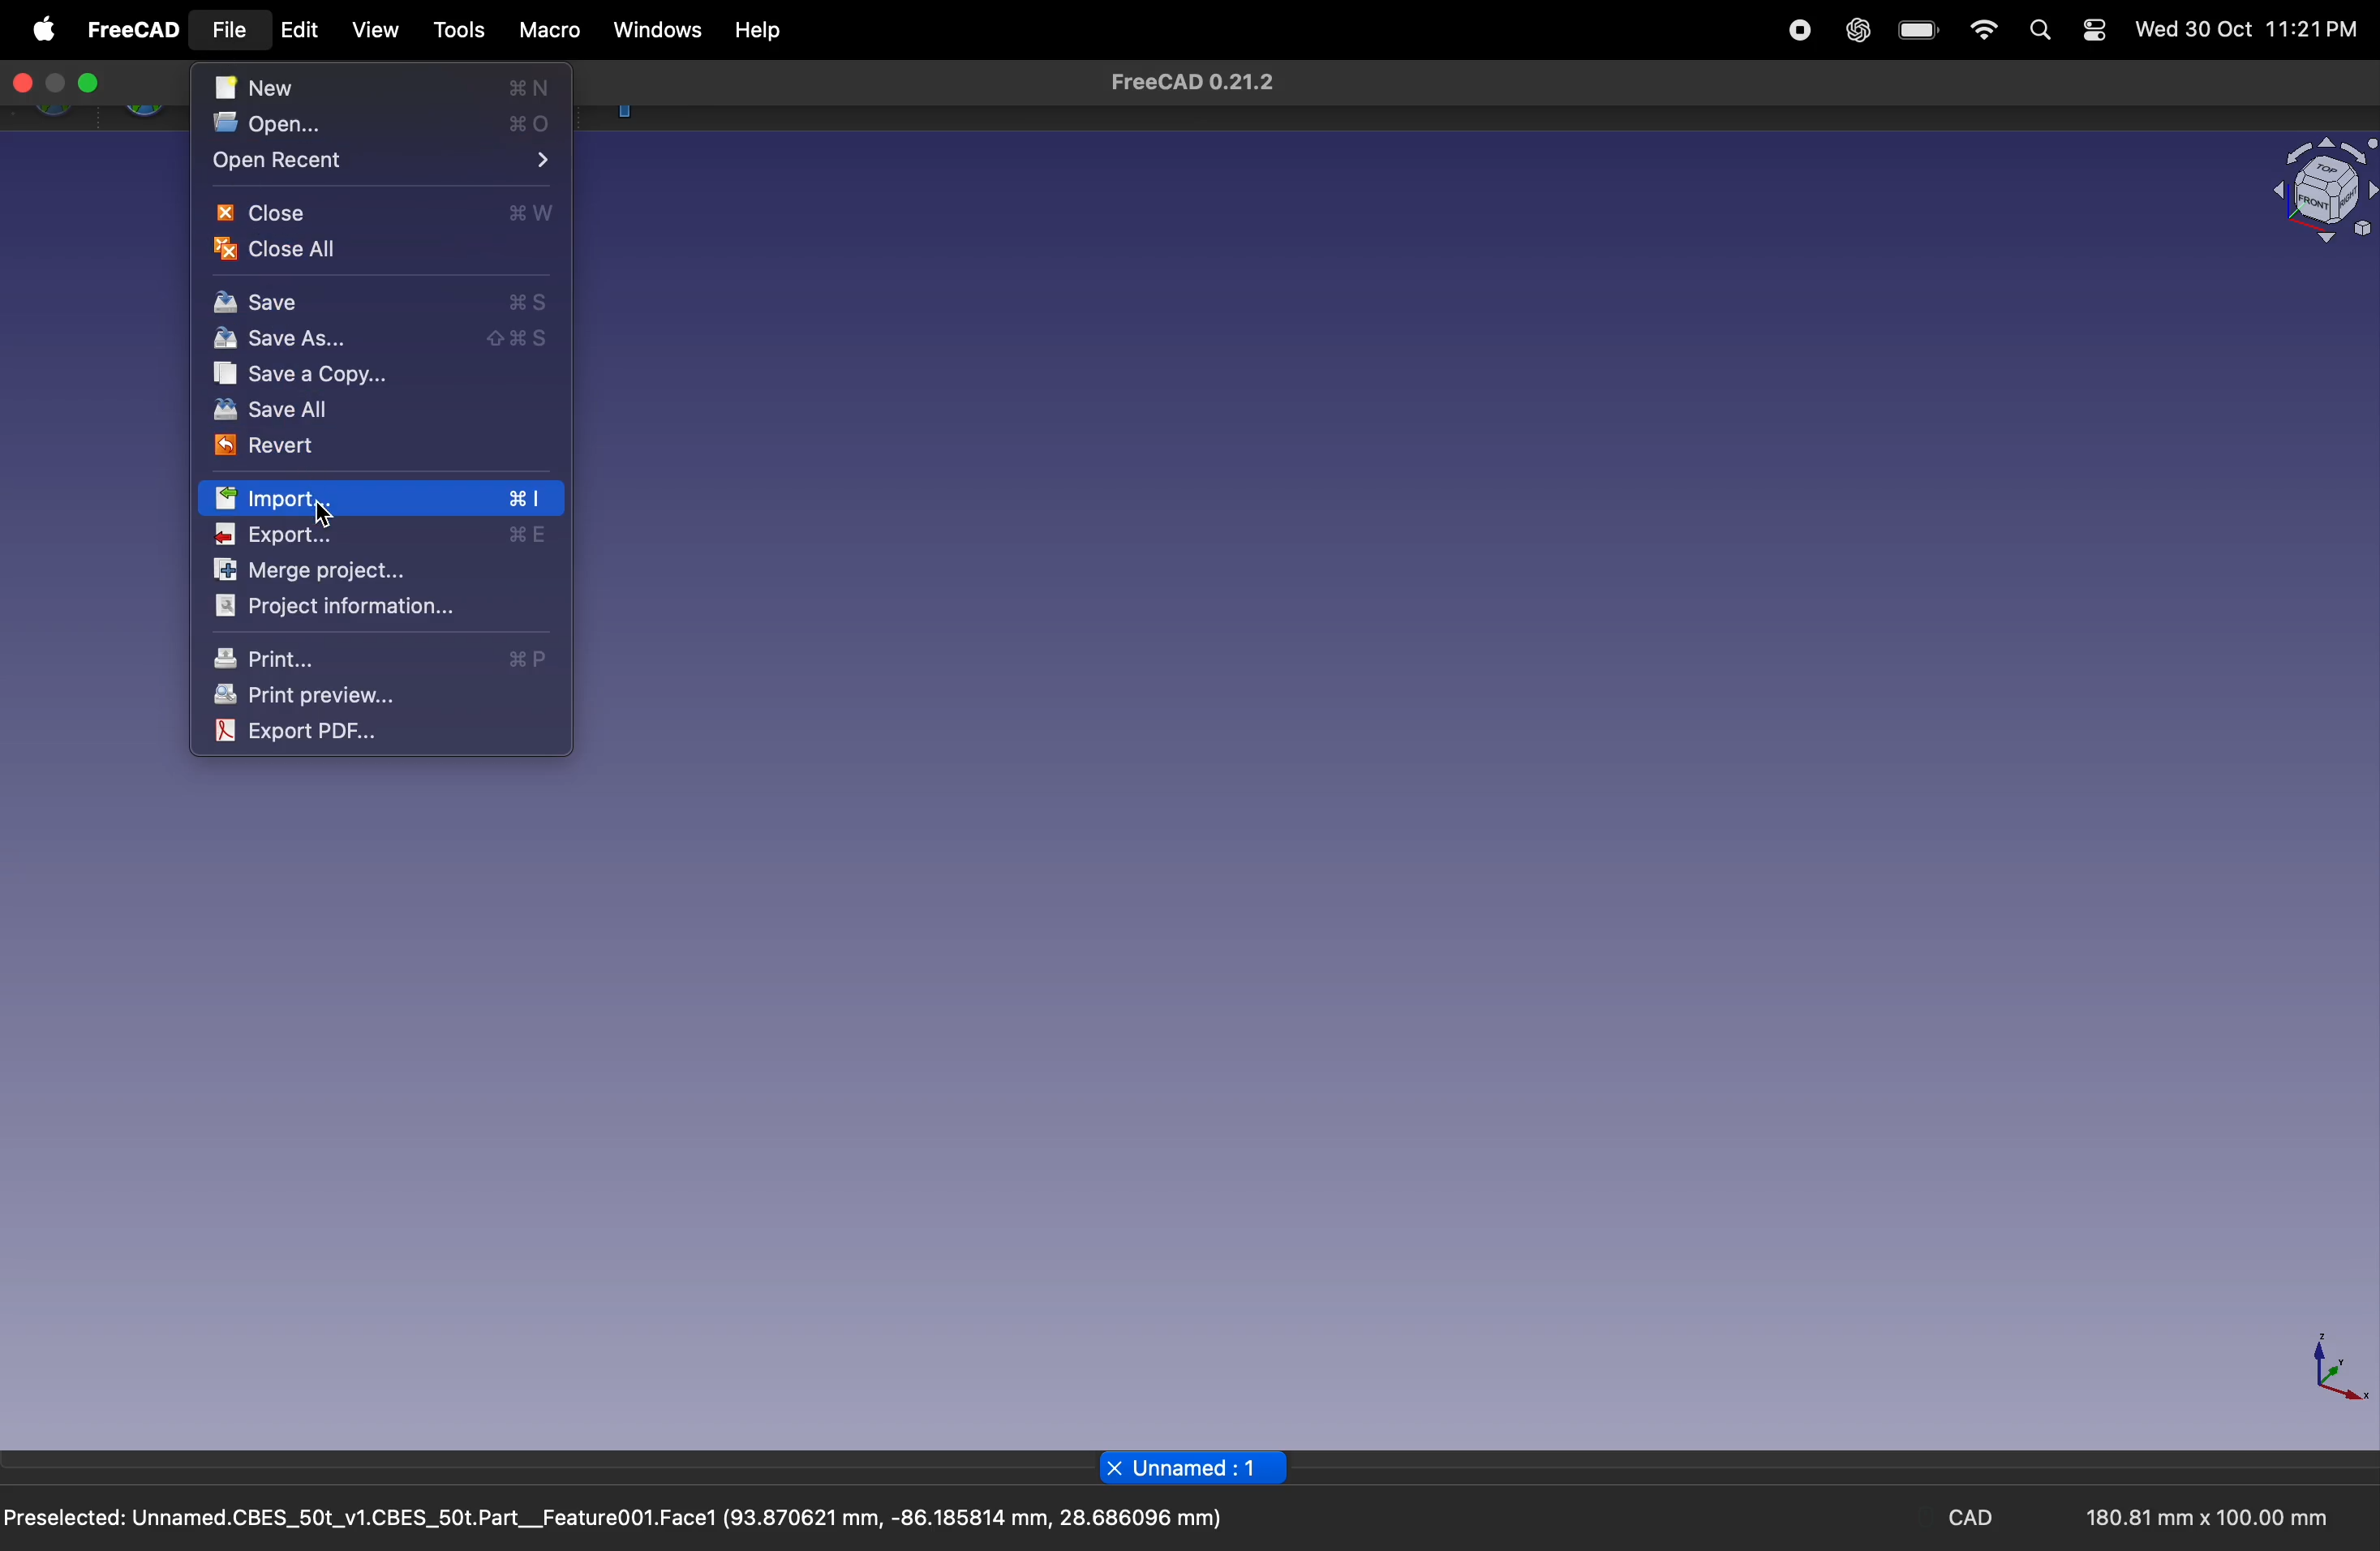  What do you see at coordinates (366, 412) in the screenshot?
I see `save all` at bounding box center [366, 412].